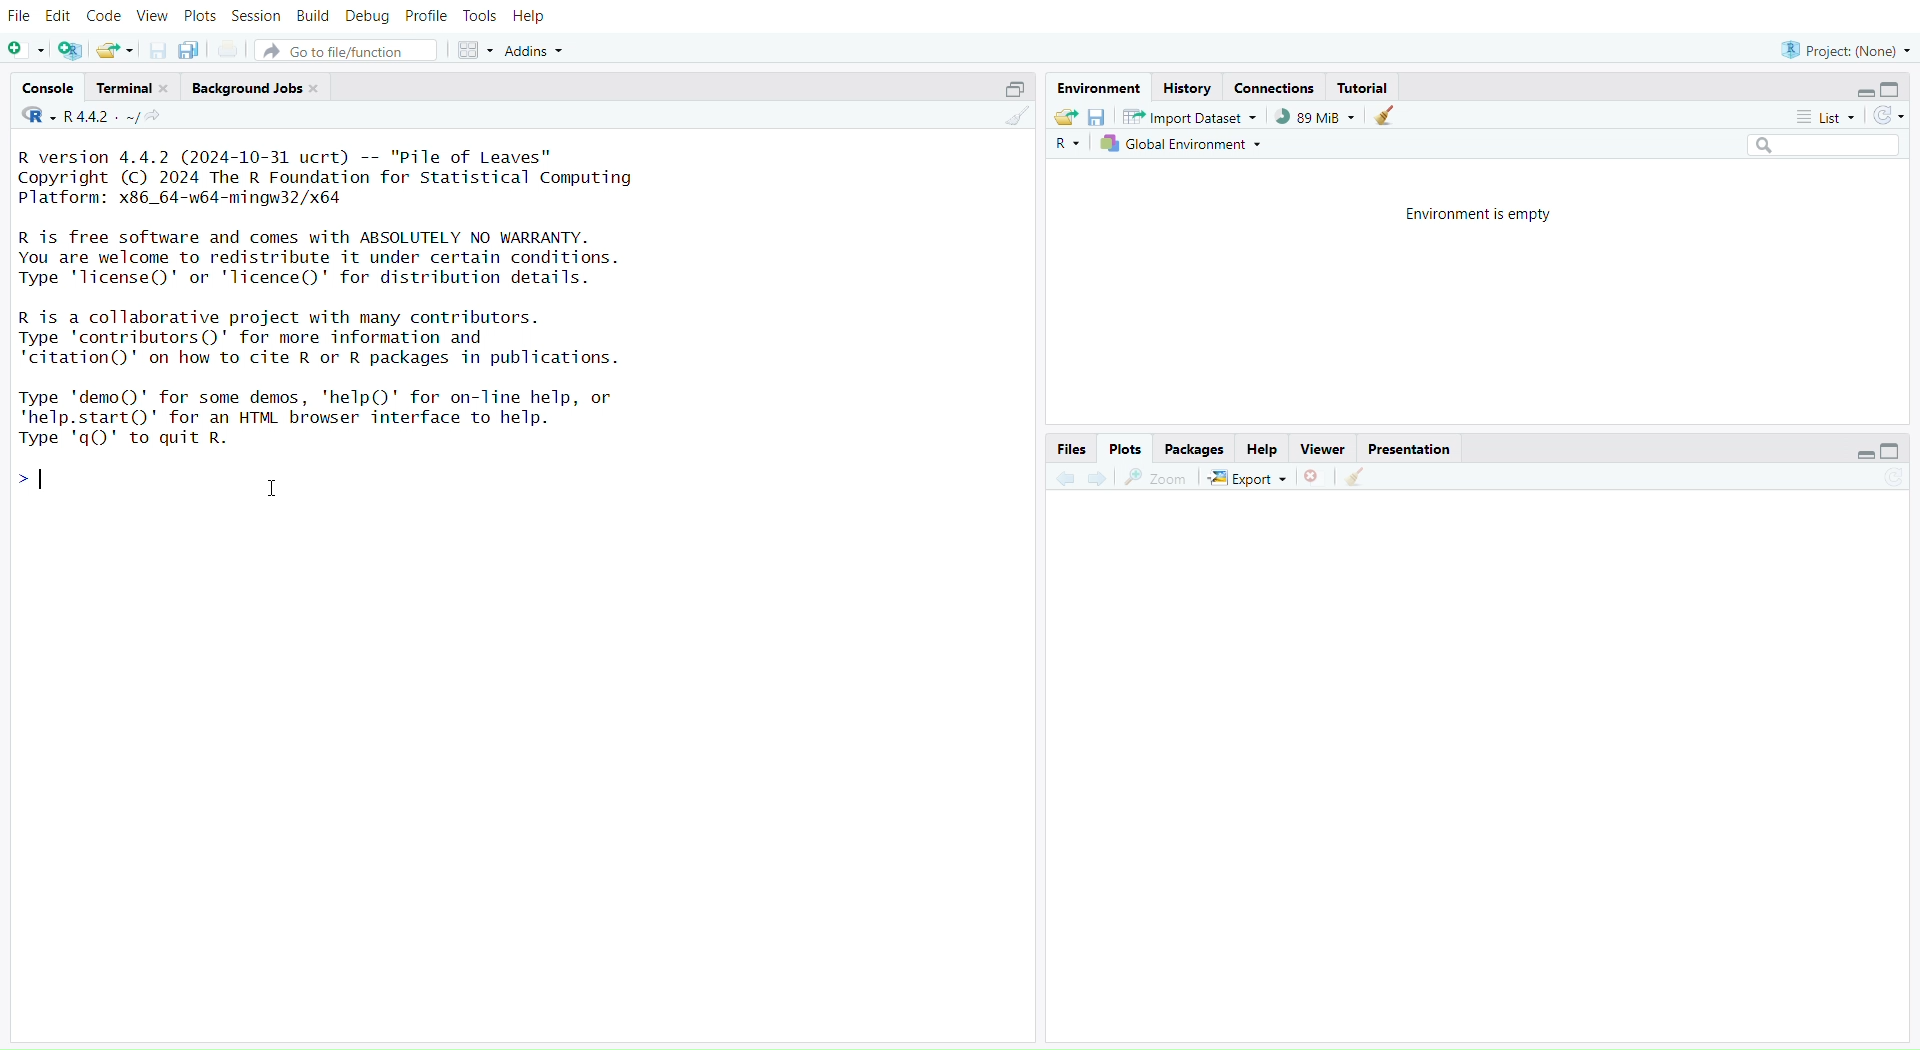  Describe the element at coordinates (1125, 446) in the screenshot. I see `Plots` at that location.